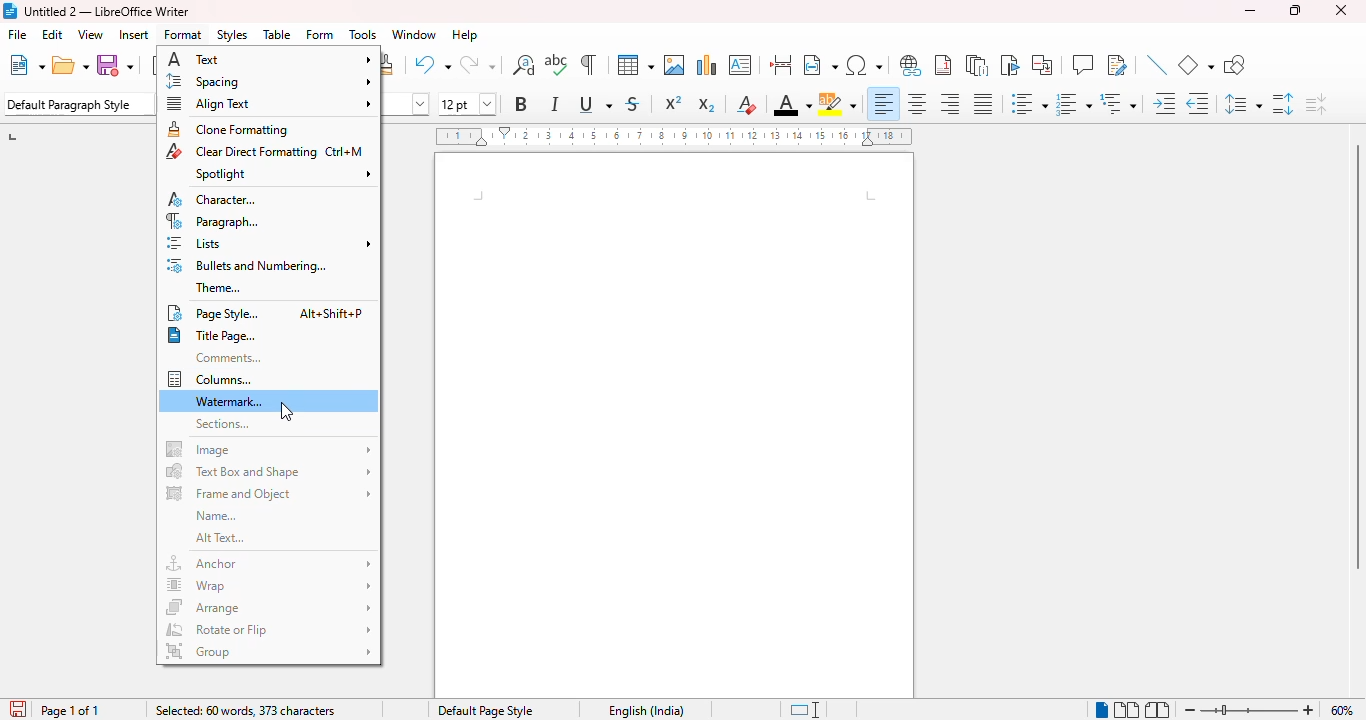  Describe the element at coordinates (1357, 357) in the screenshot. I see `vertical scroll bar` at that location.